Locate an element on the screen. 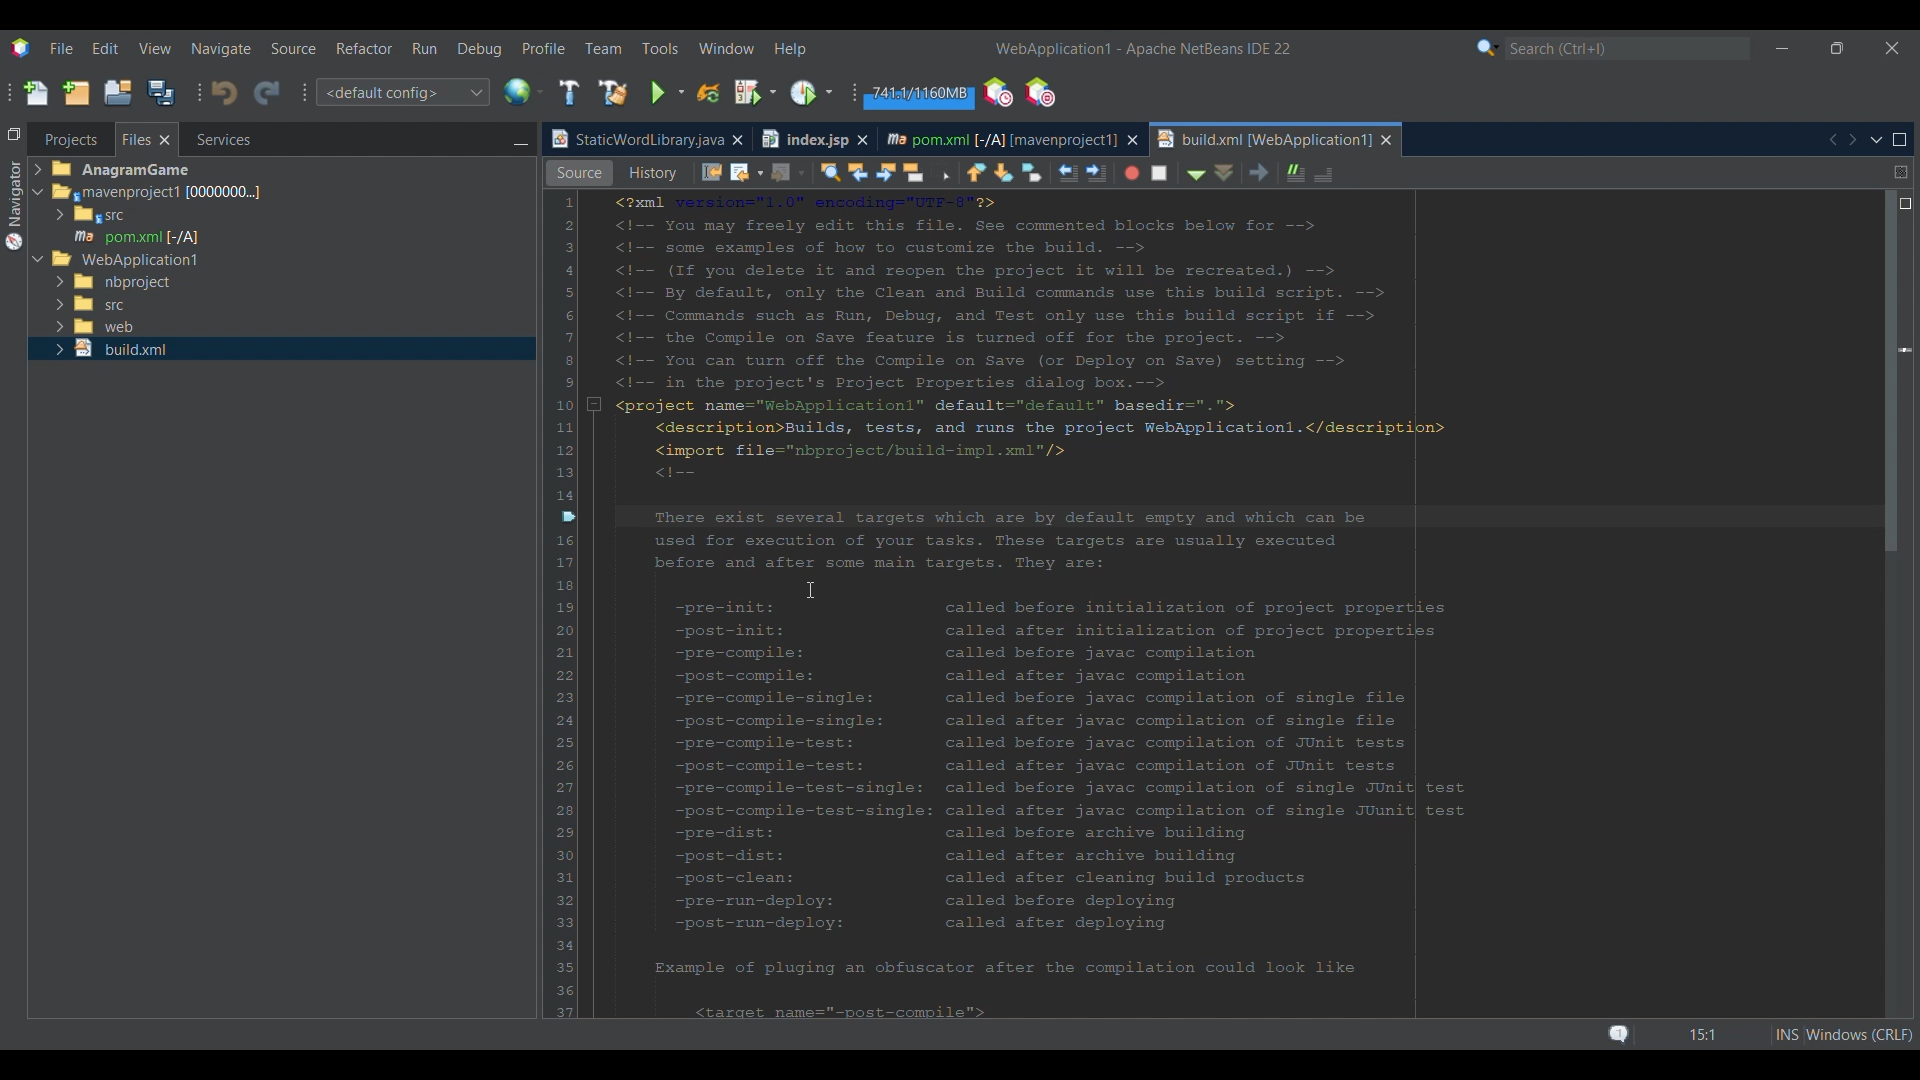 This screenshot has width=1920, height=1080. Navigate menu is located at coordinates (221, 49).